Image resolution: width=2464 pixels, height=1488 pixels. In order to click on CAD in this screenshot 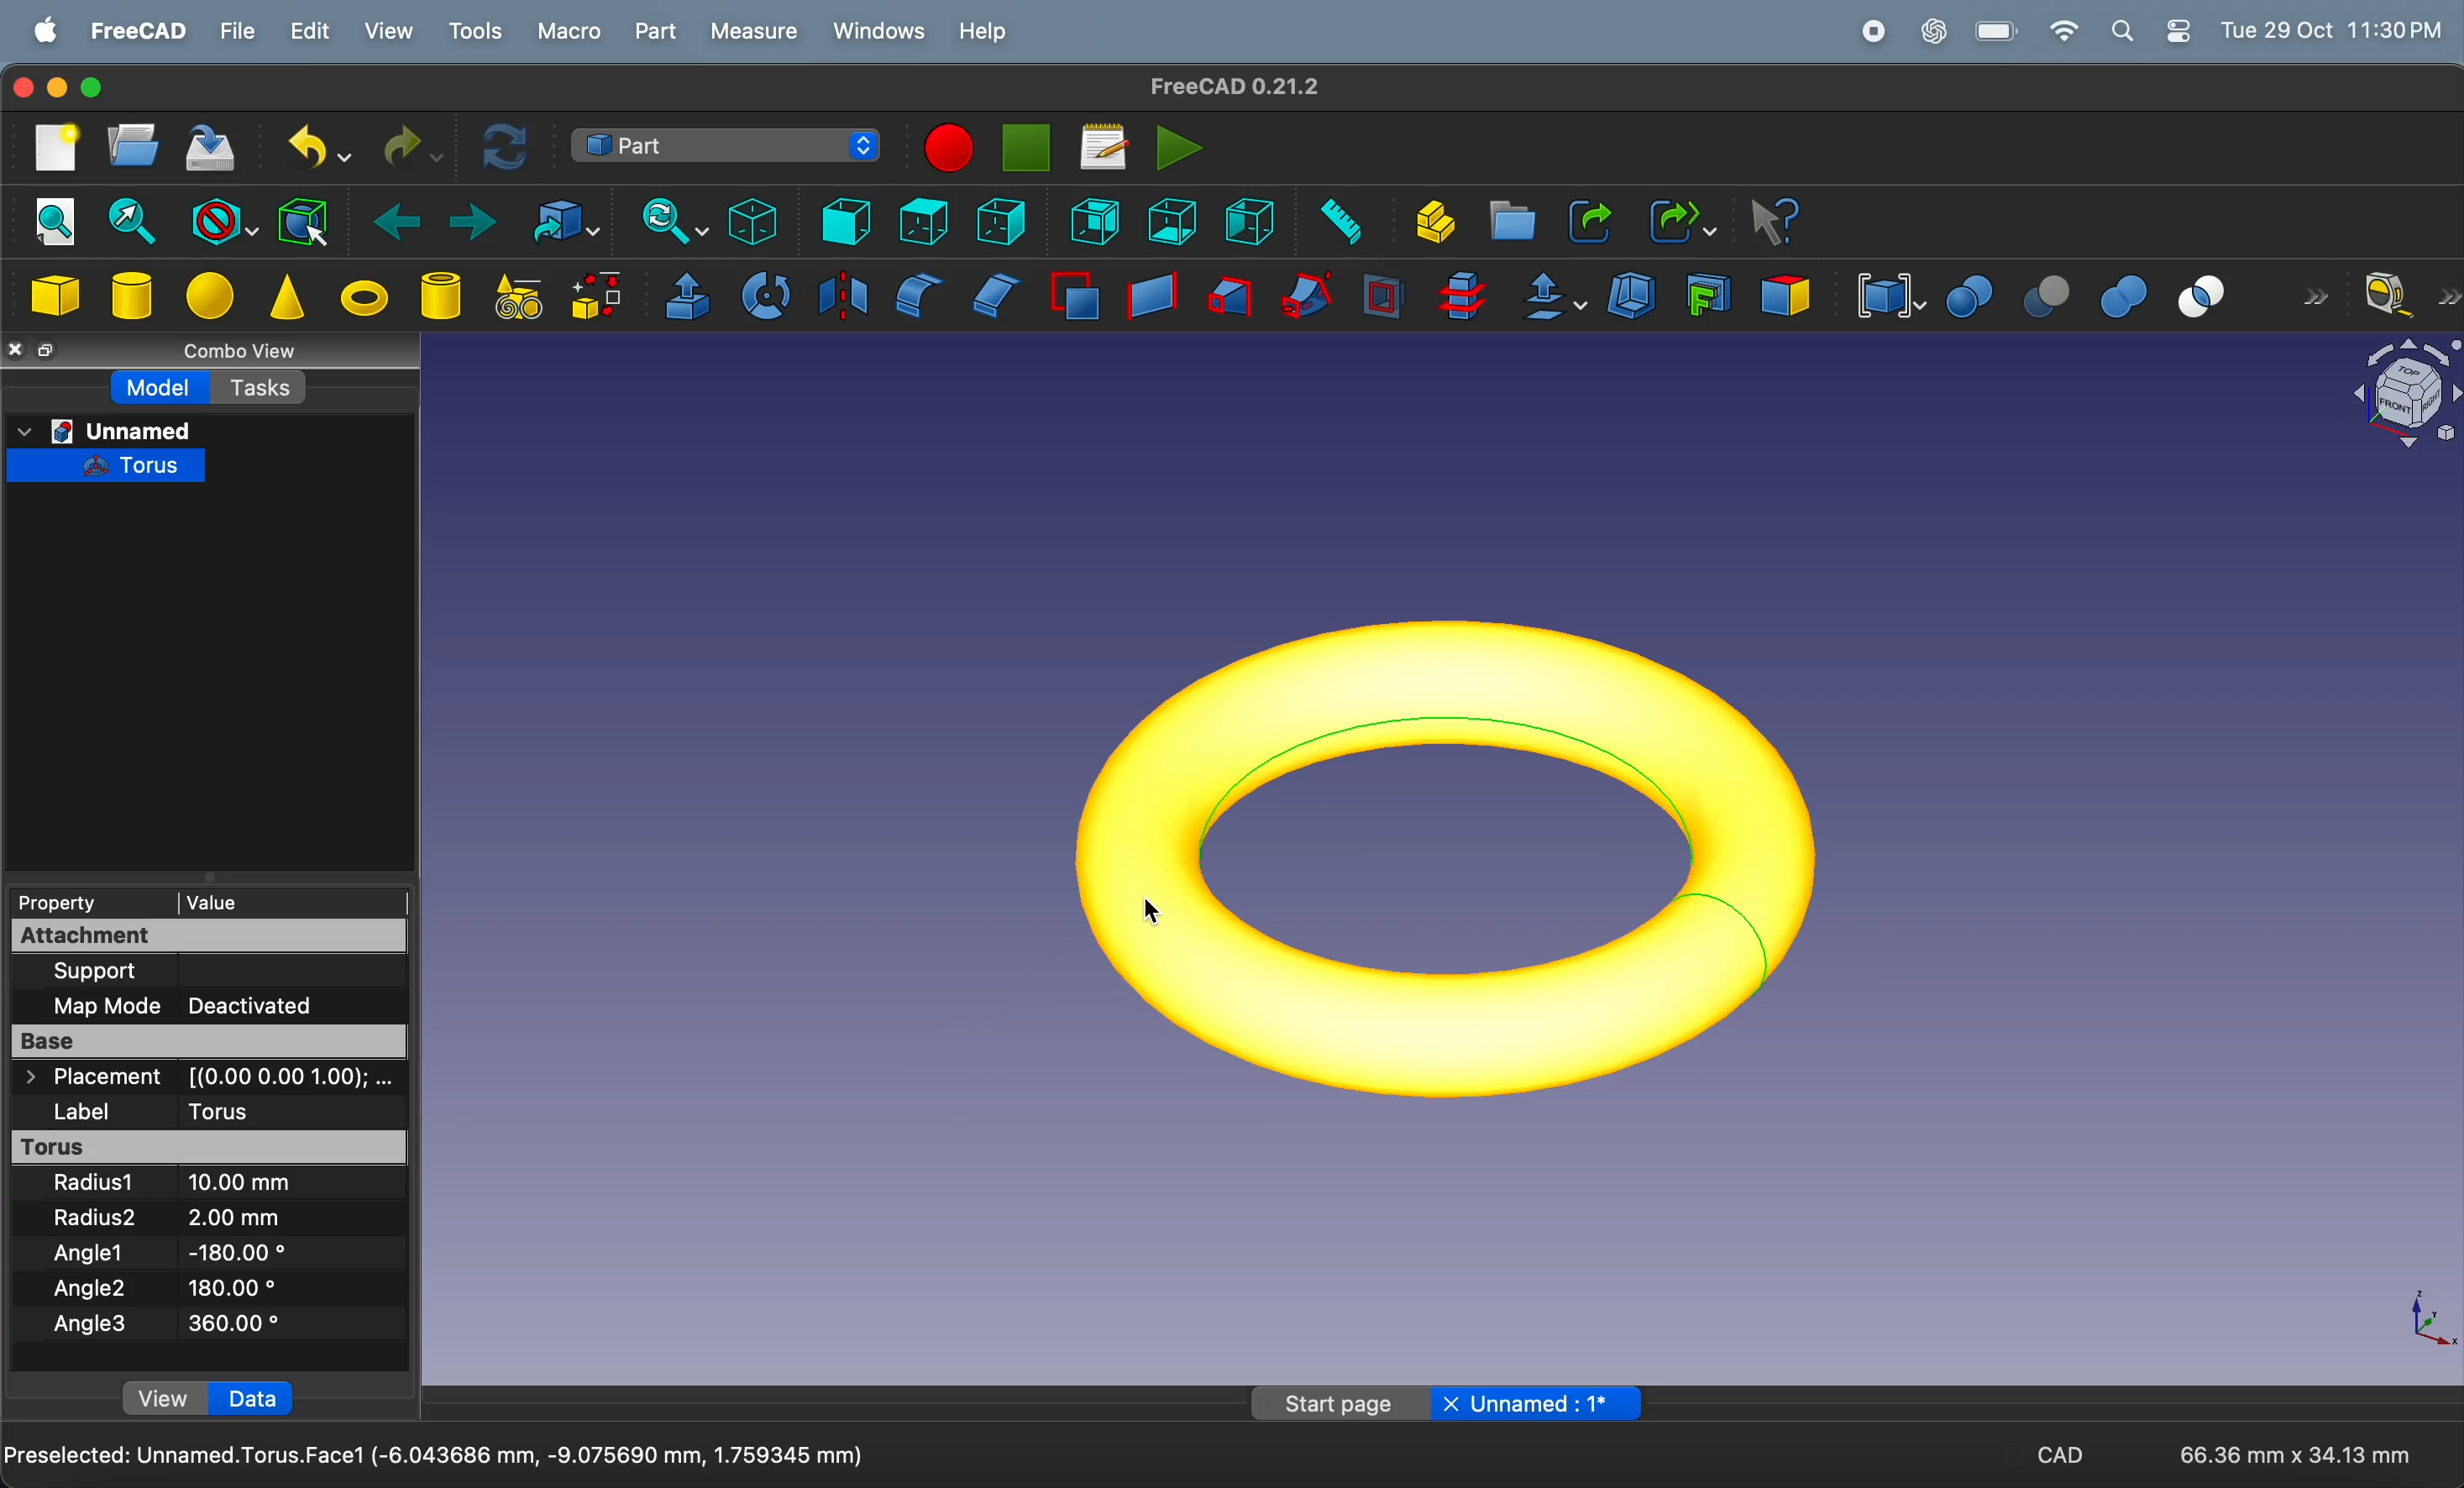, I will do `click(2060, 1452)`.